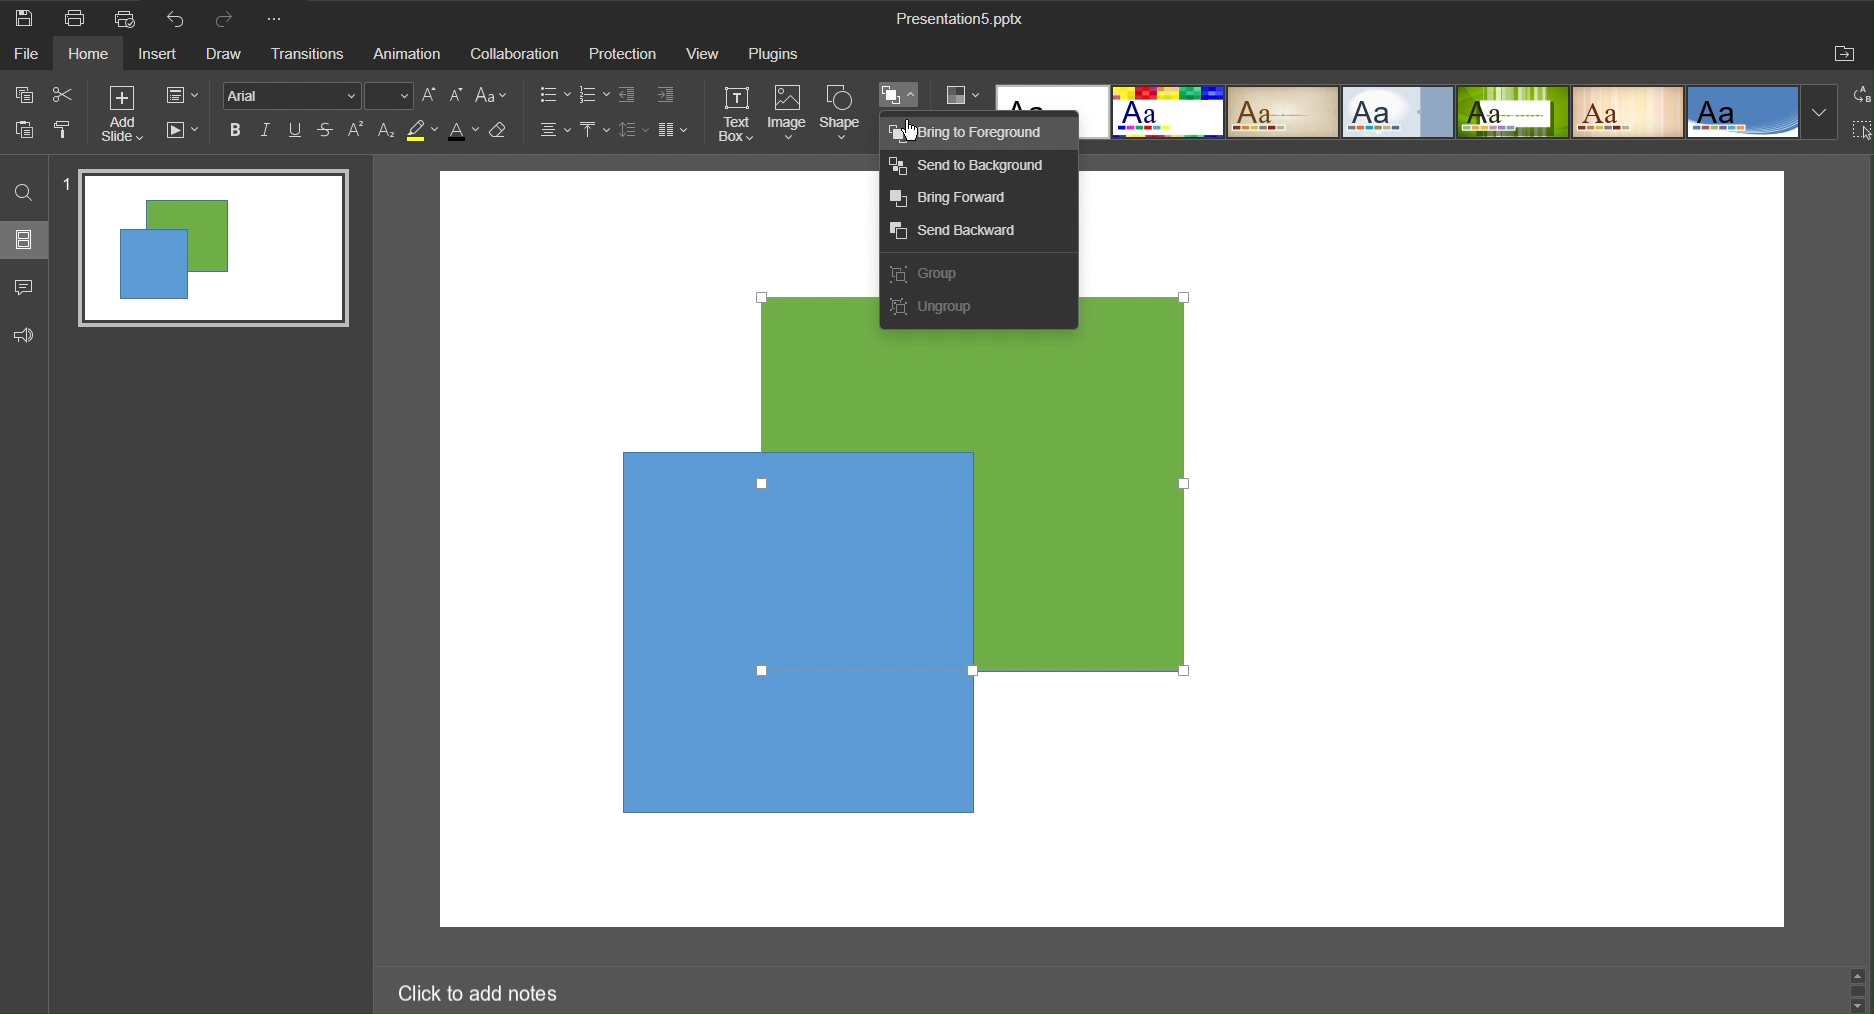 Image resolution: width=1874 pixels, height=1014 pixels. I want to click on Subscript, so click(386, 131).